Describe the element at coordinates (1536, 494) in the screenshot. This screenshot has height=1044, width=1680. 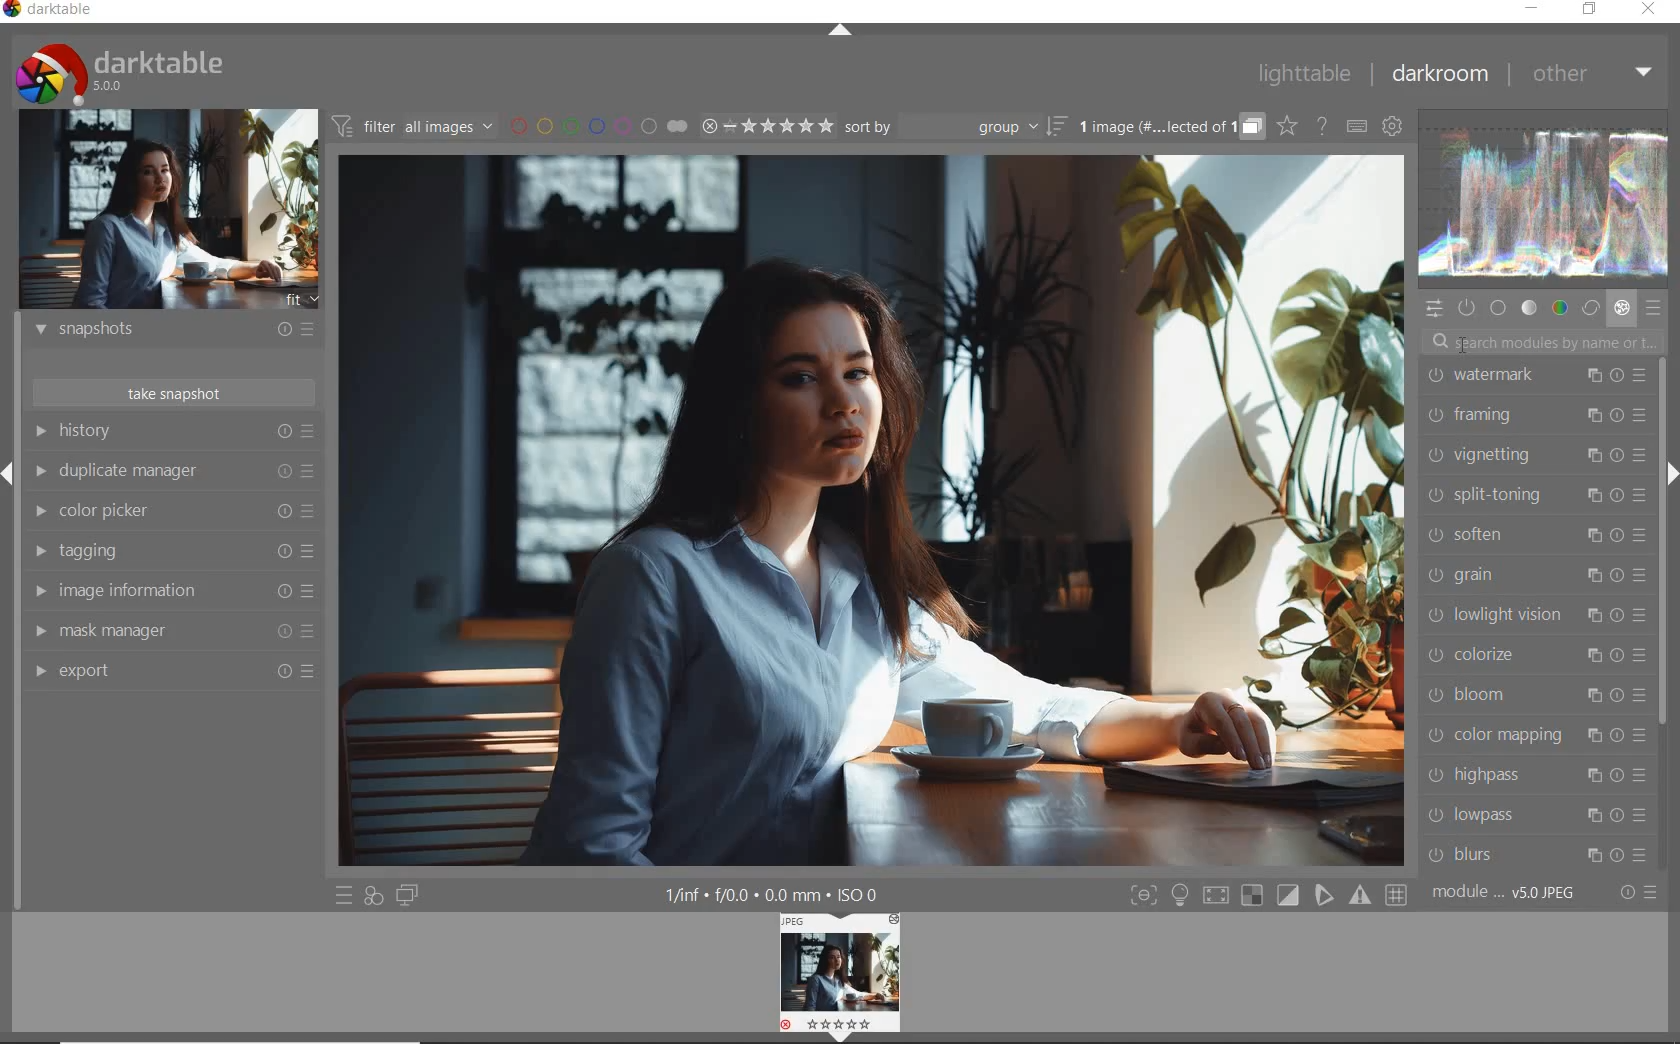
I see `split-toning` at that location.